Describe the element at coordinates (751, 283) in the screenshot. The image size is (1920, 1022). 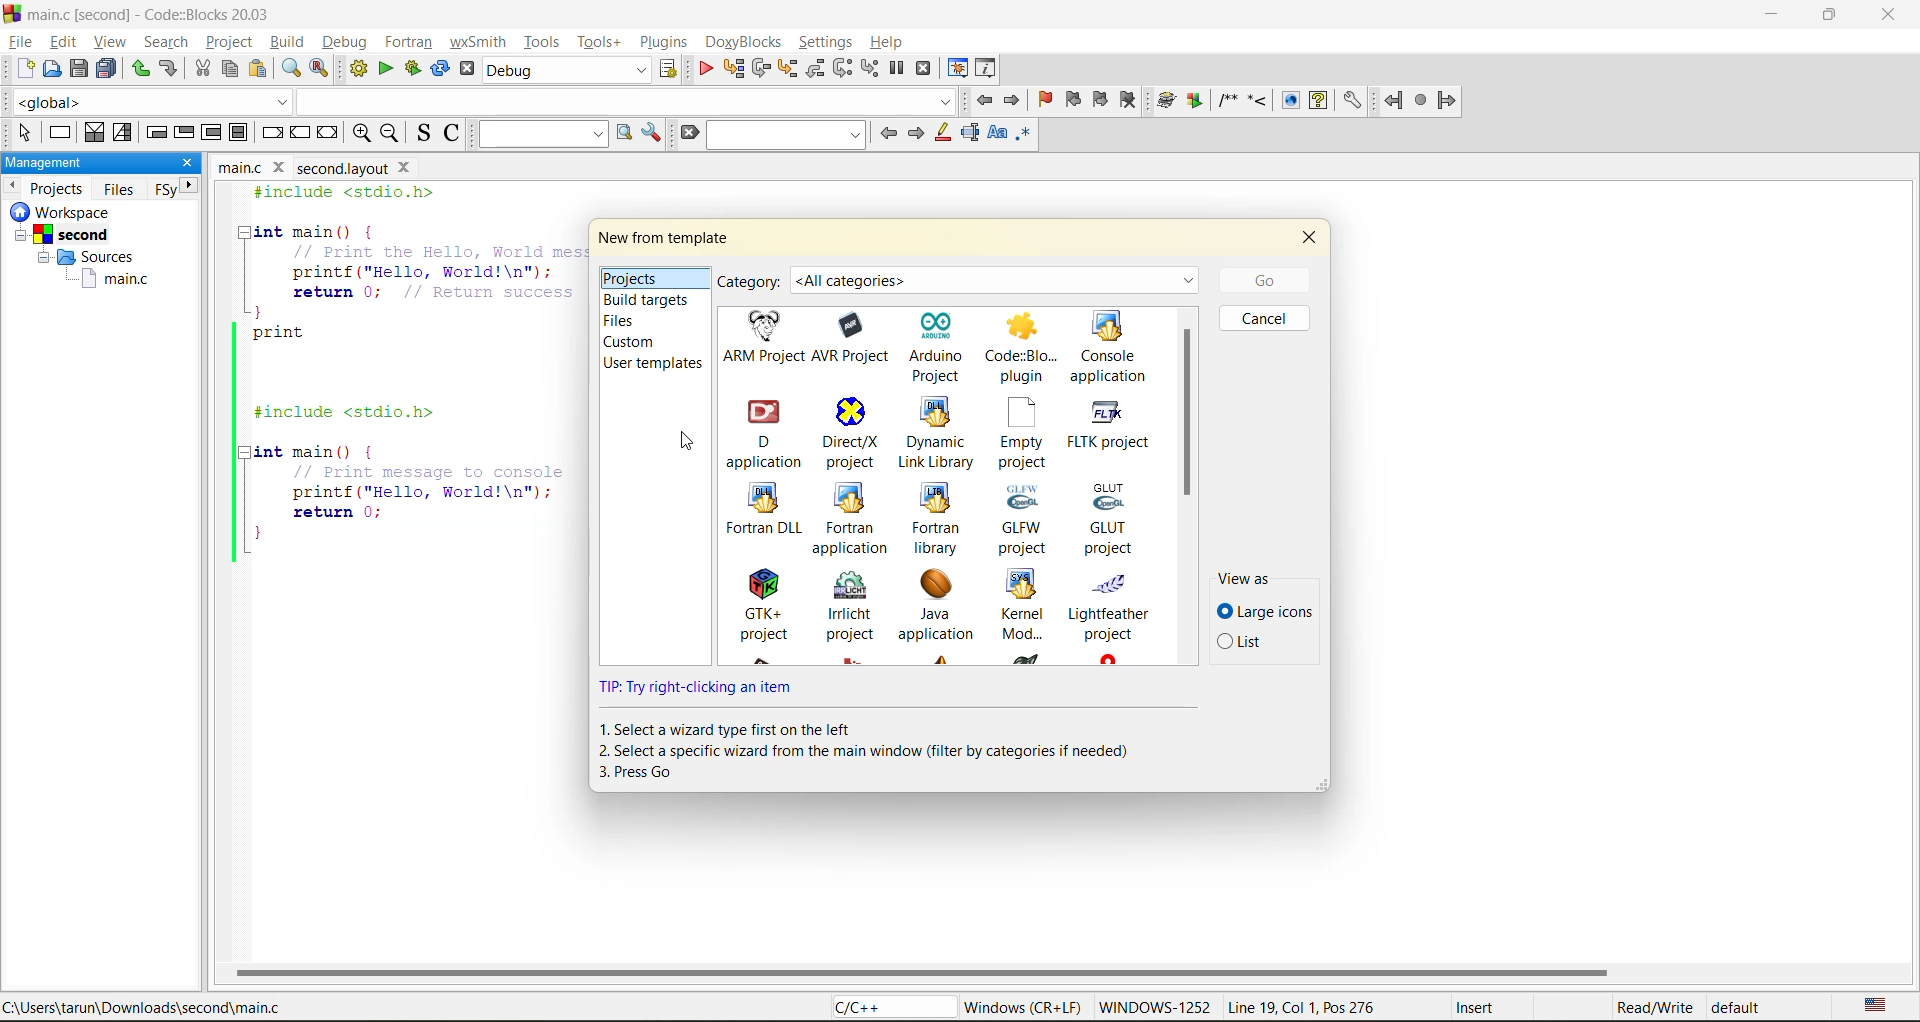
I see `category` at that location.